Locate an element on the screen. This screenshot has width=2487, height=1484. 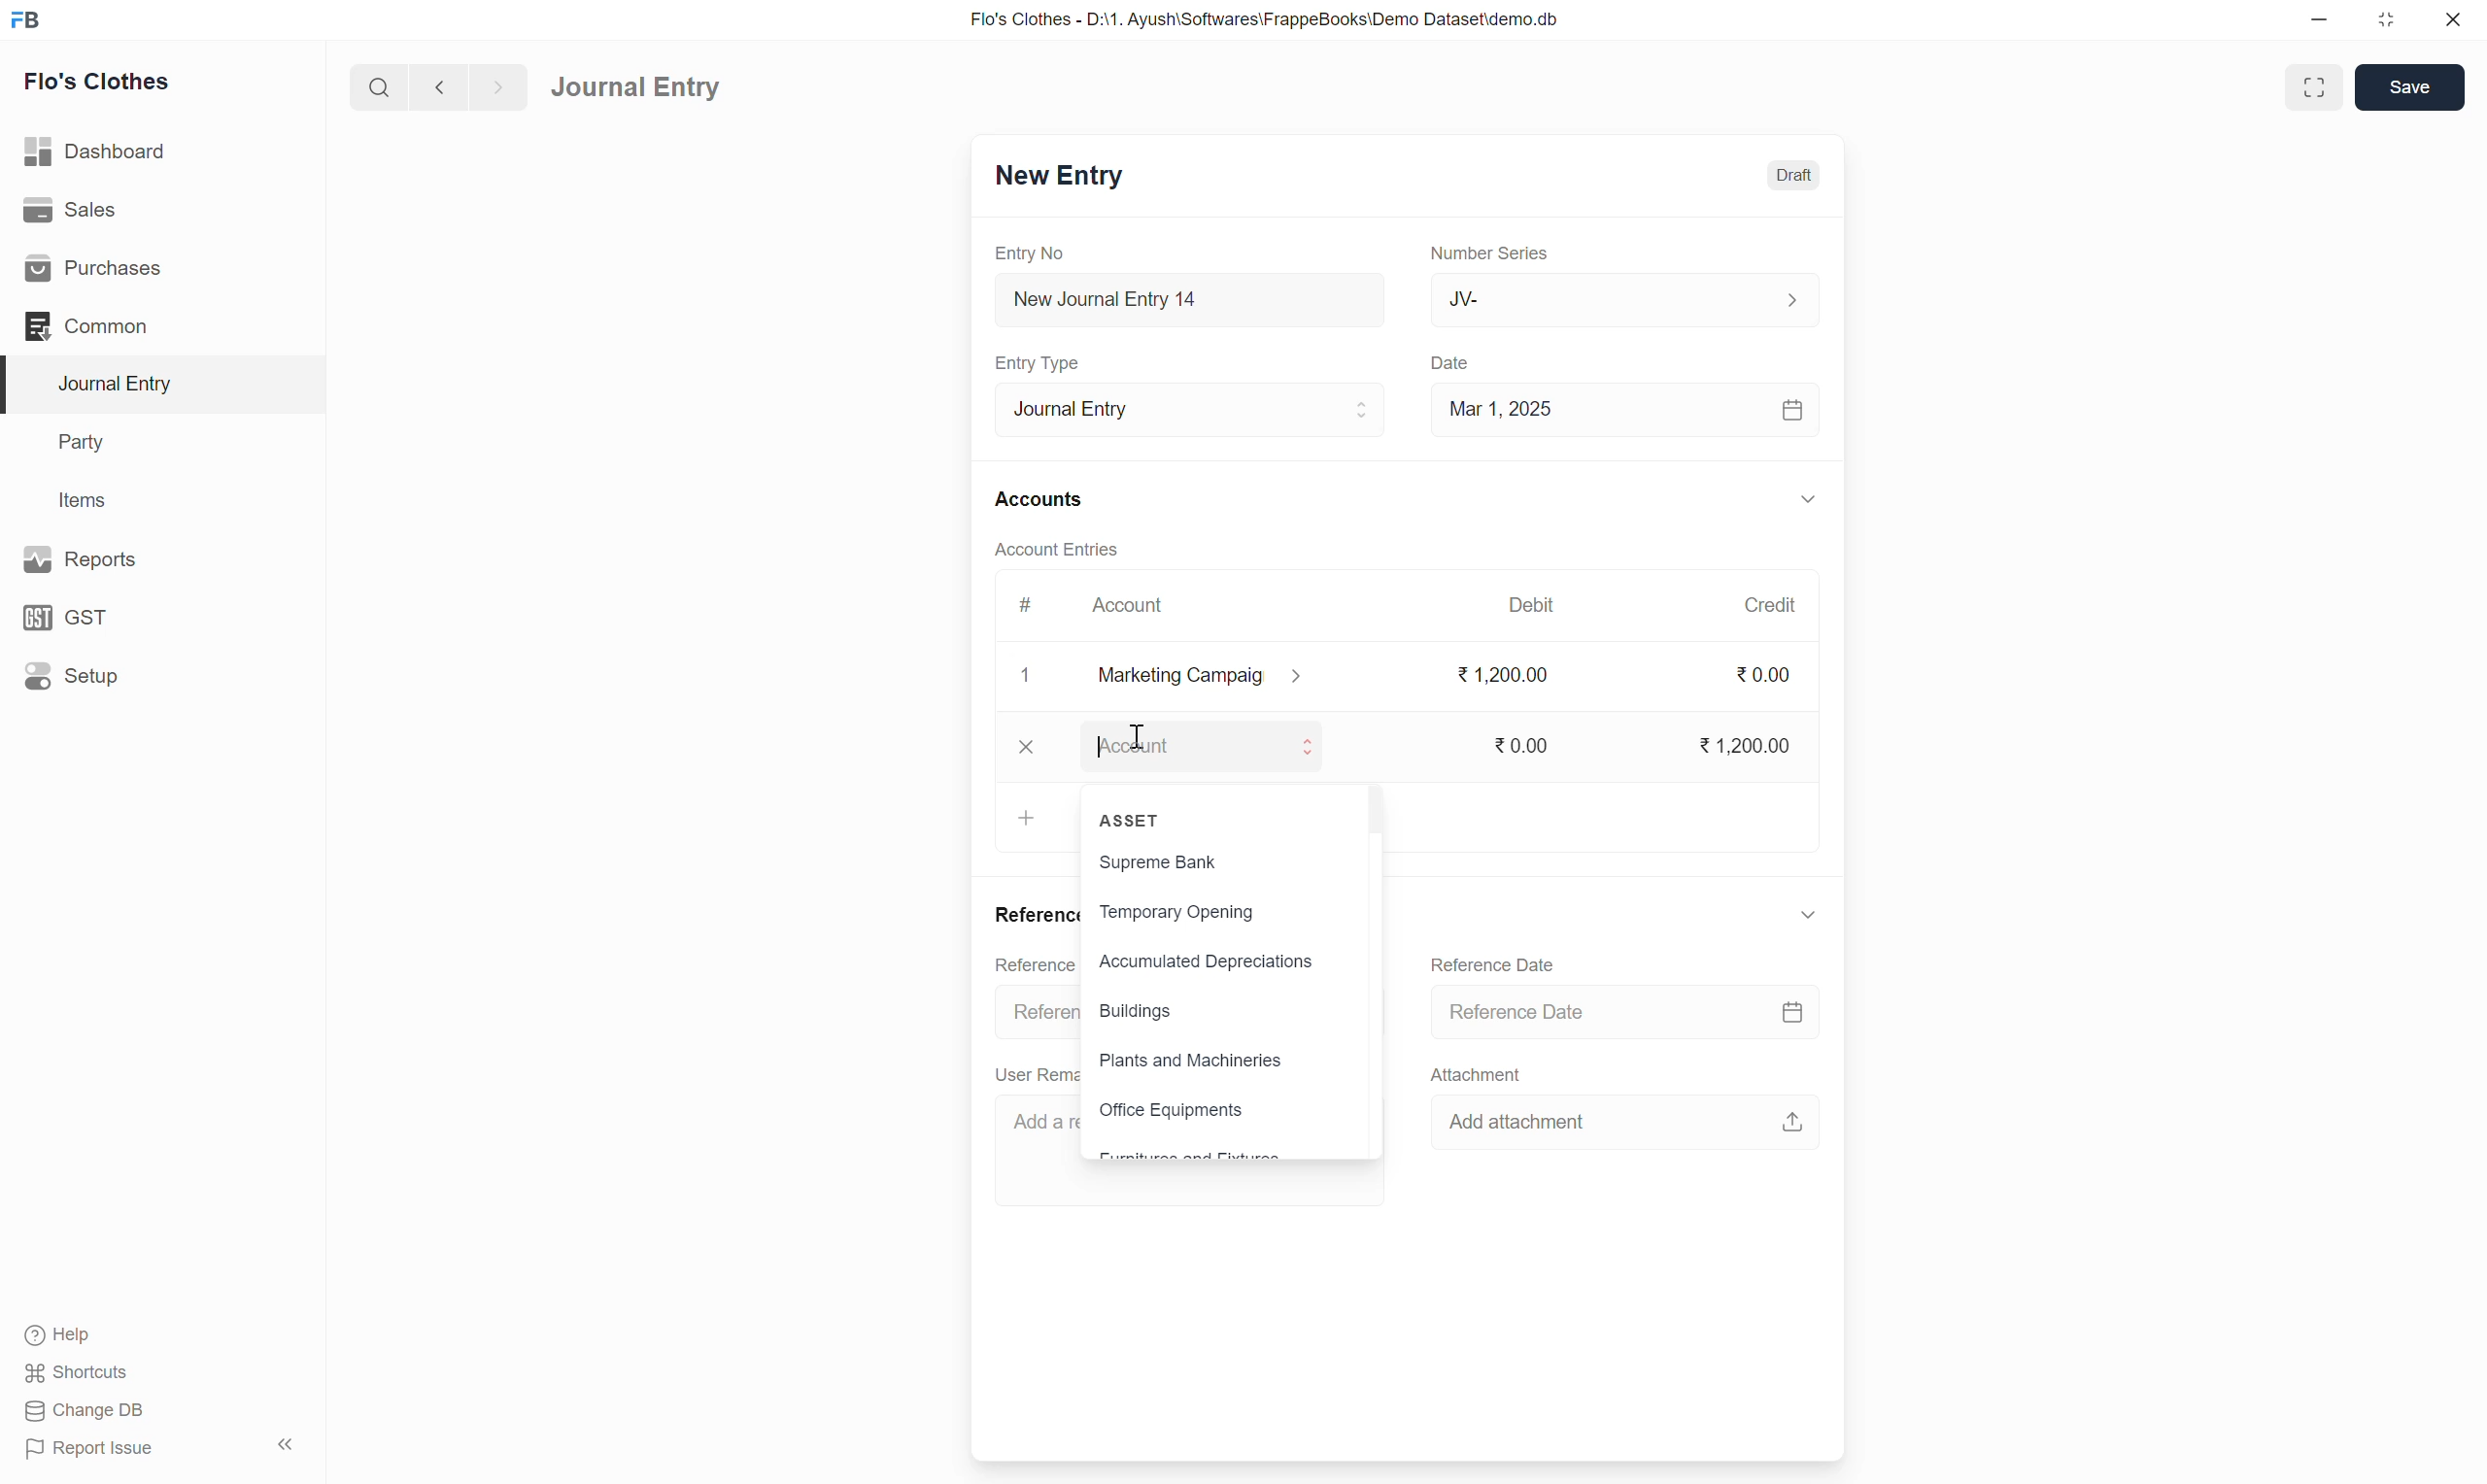
Setup is located at coordinates (72, 675).